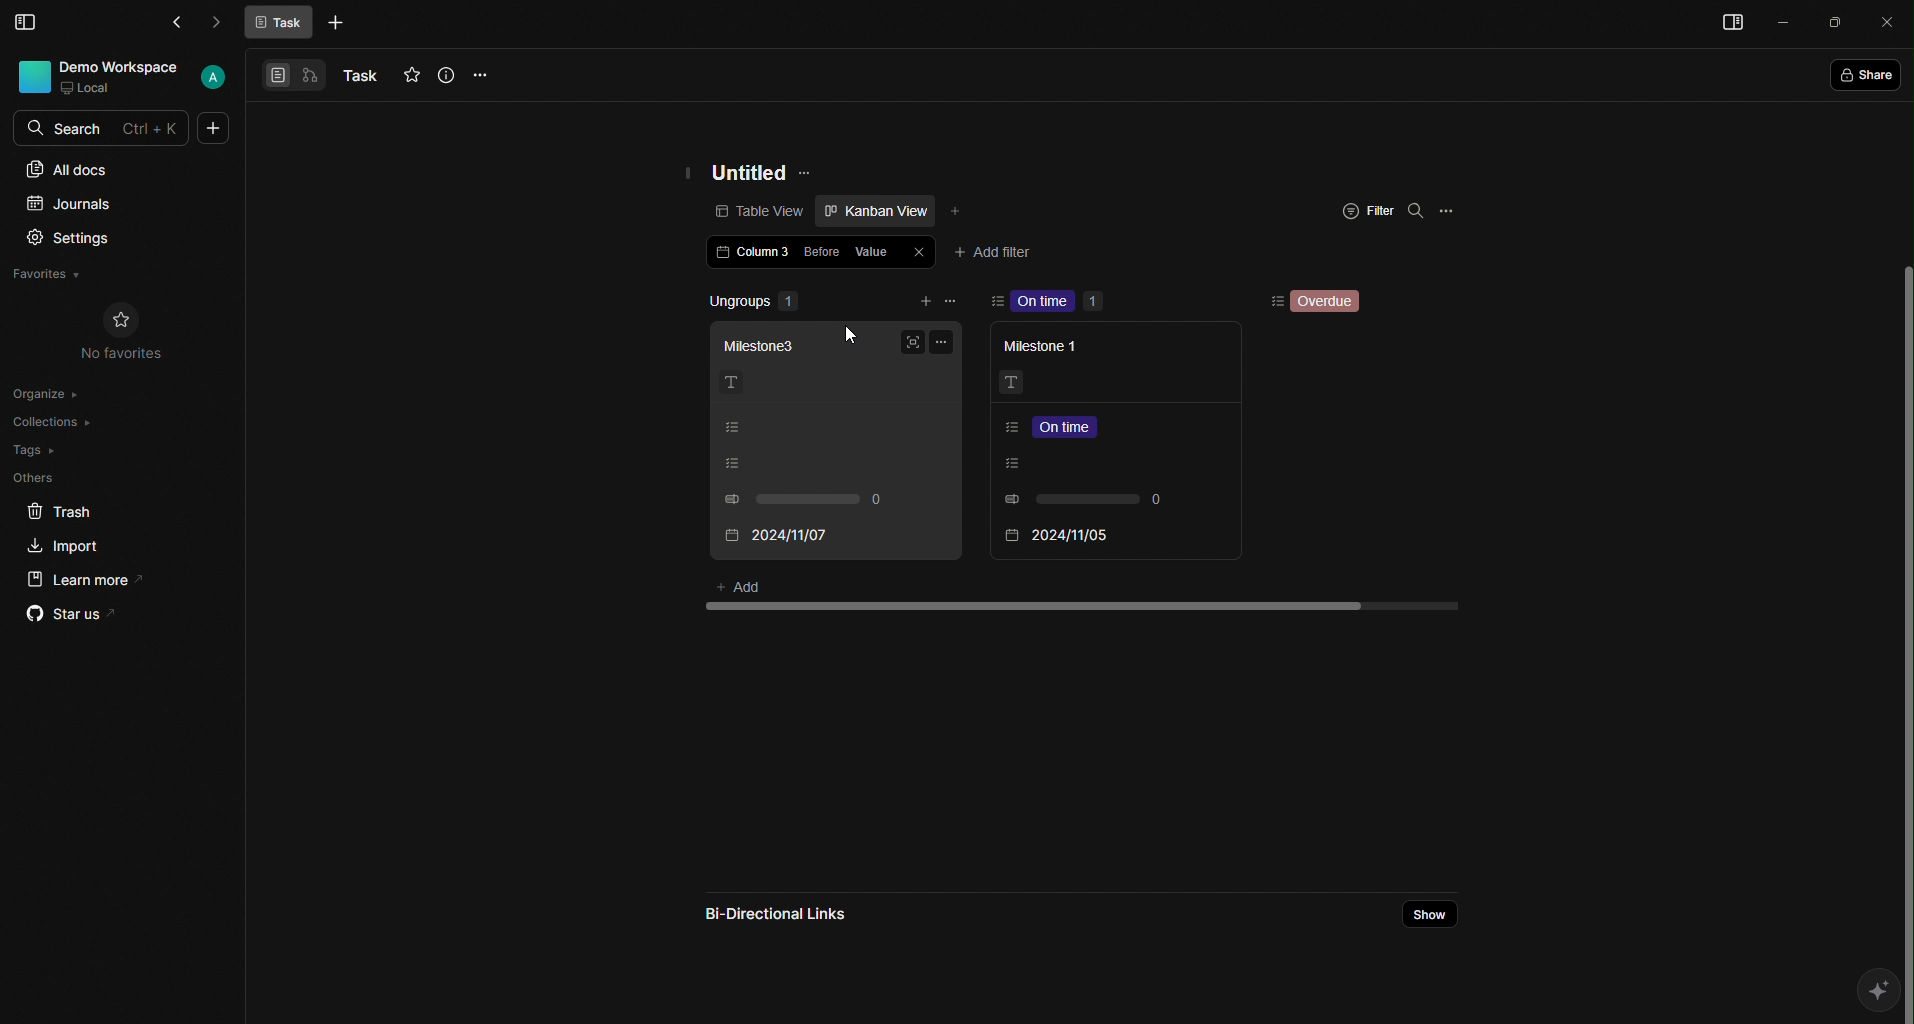  Describe the element at coordinates (794, 301) in the screenshot. I see `Ungroups` at that location.